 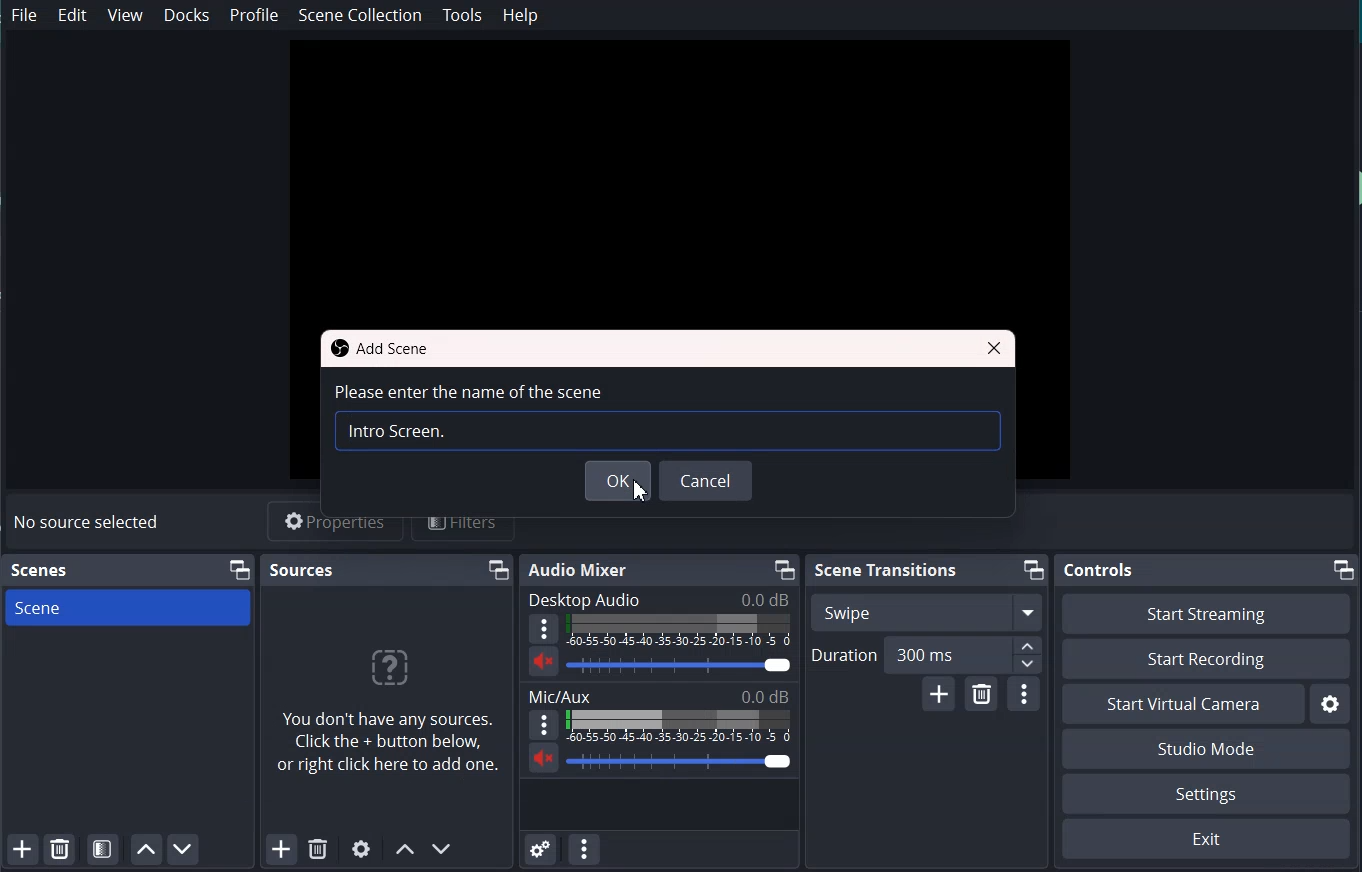 What do you see at coordinates (681, 726) in the screenshot?
I see `Volume indicator` at bounding box center [681, 726].